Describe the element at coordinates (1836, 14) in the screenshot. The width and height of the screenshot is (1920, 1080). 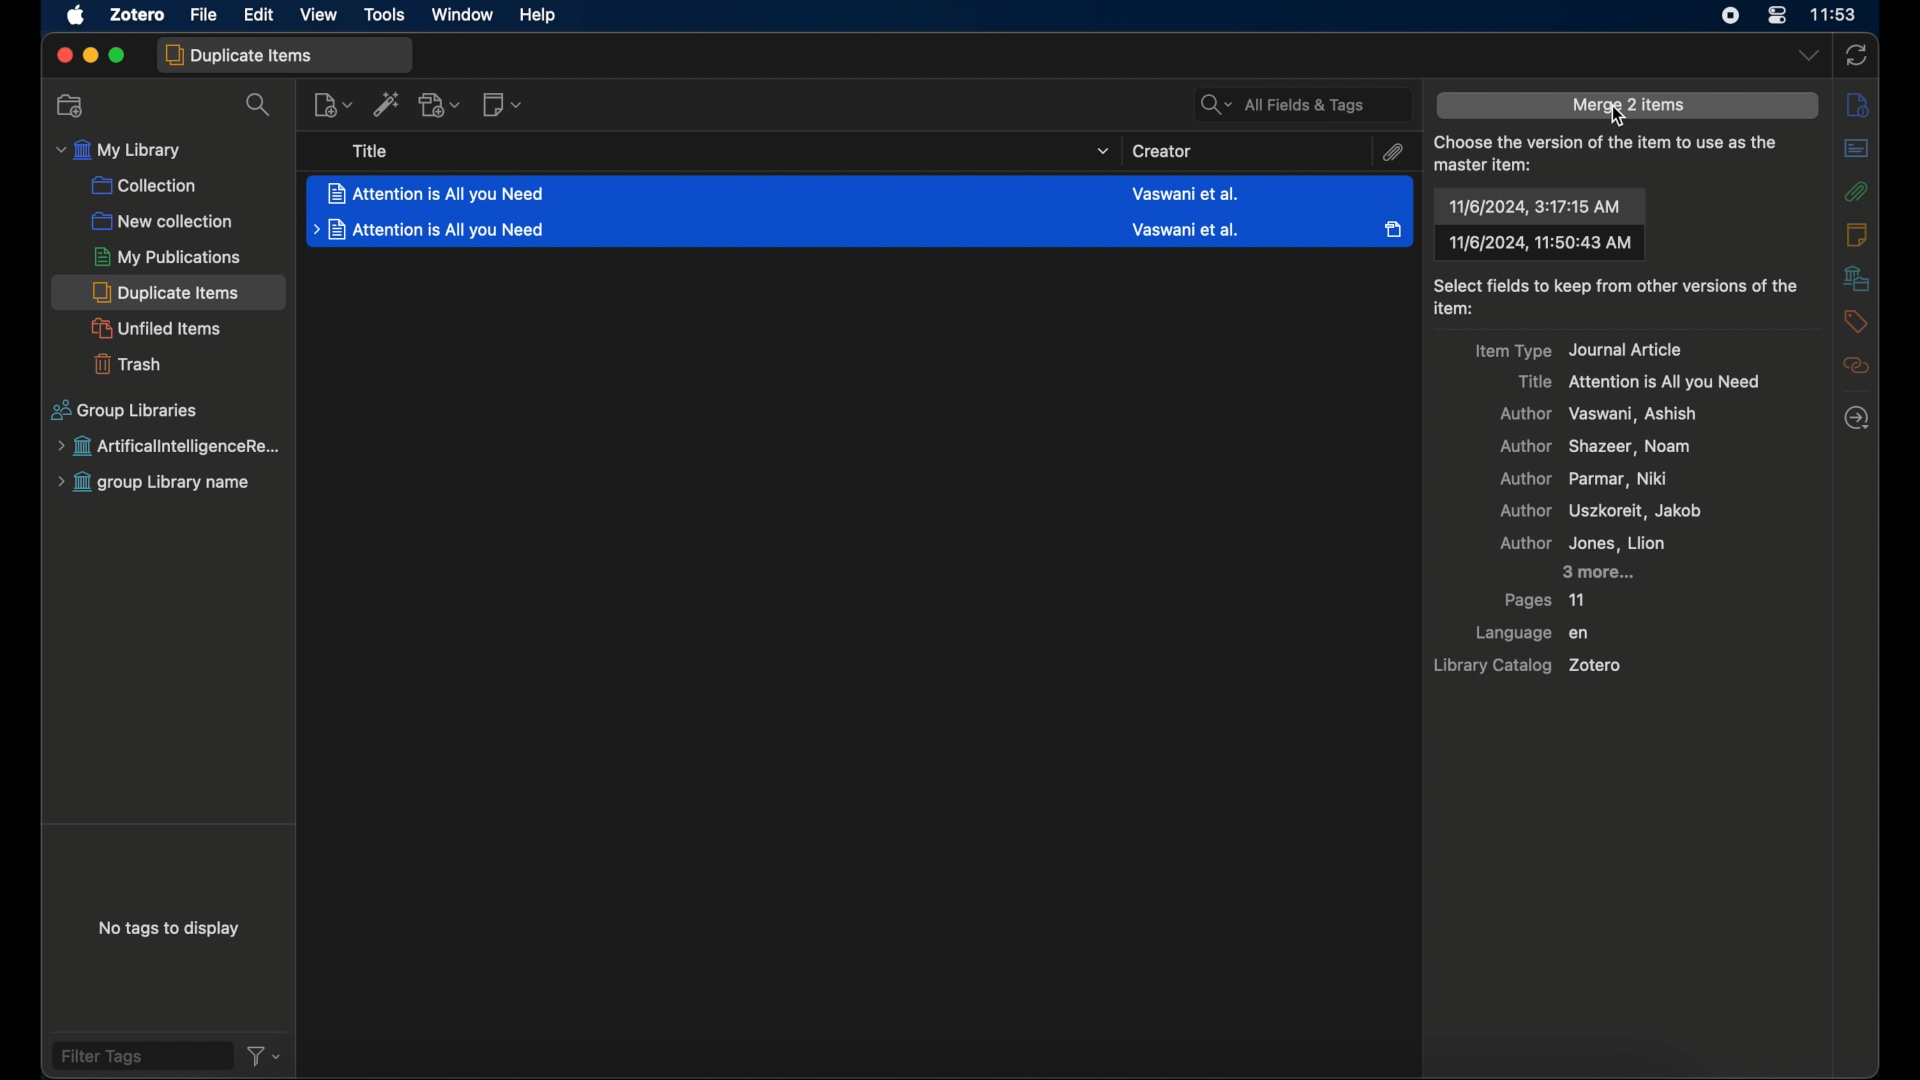
I see `time` at that location.